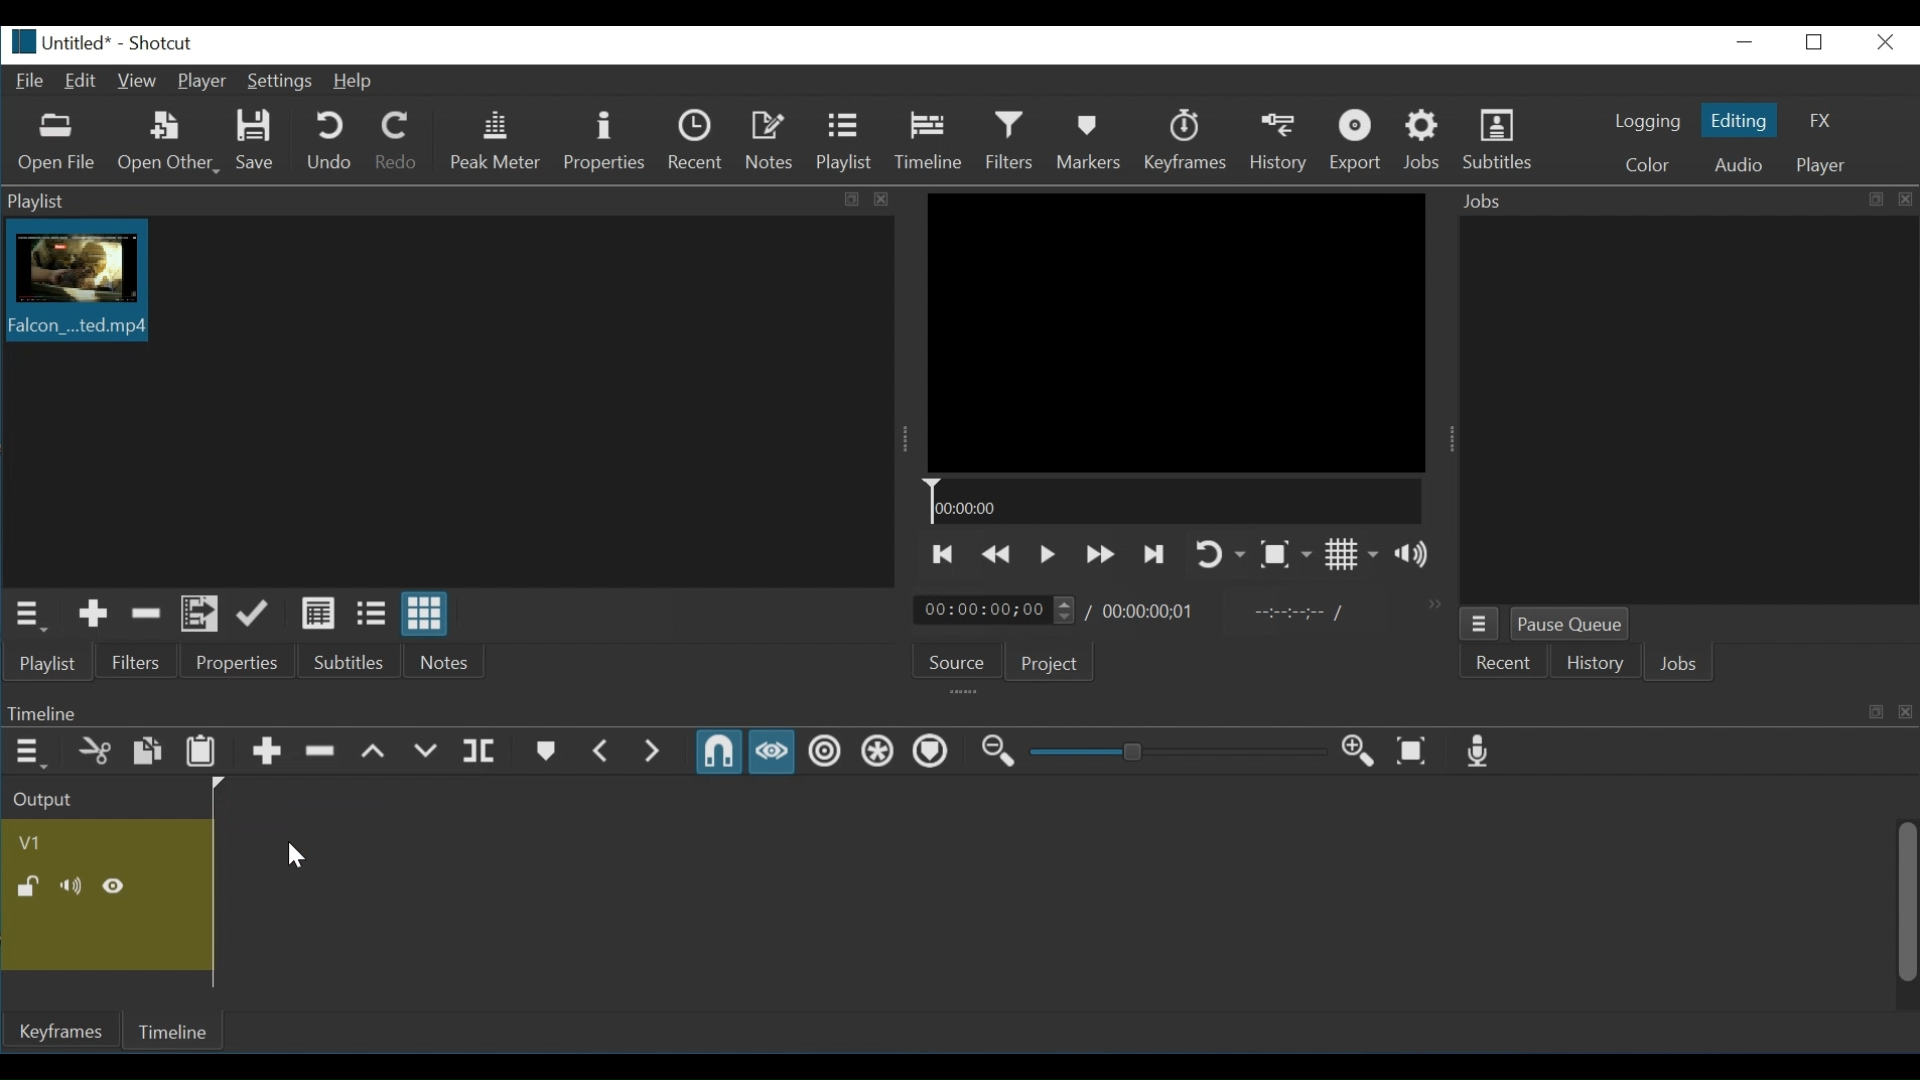 This screenshot has width=1920, height=1080. What do you see at coordinates (147, 615) in the screenshot?
I see `Remove cut` at bounding box center [147, 615].